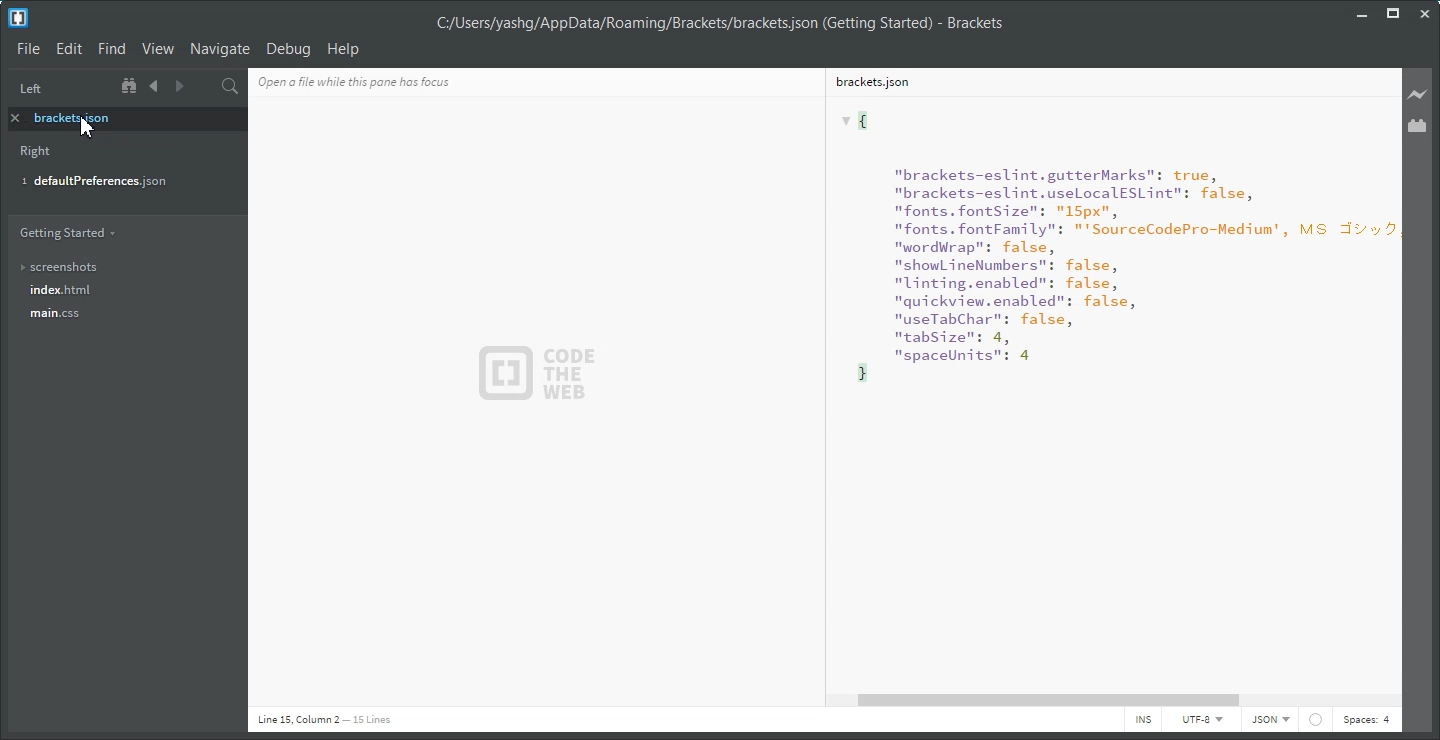  I want to click on Show in file tree, so click(131, 86).